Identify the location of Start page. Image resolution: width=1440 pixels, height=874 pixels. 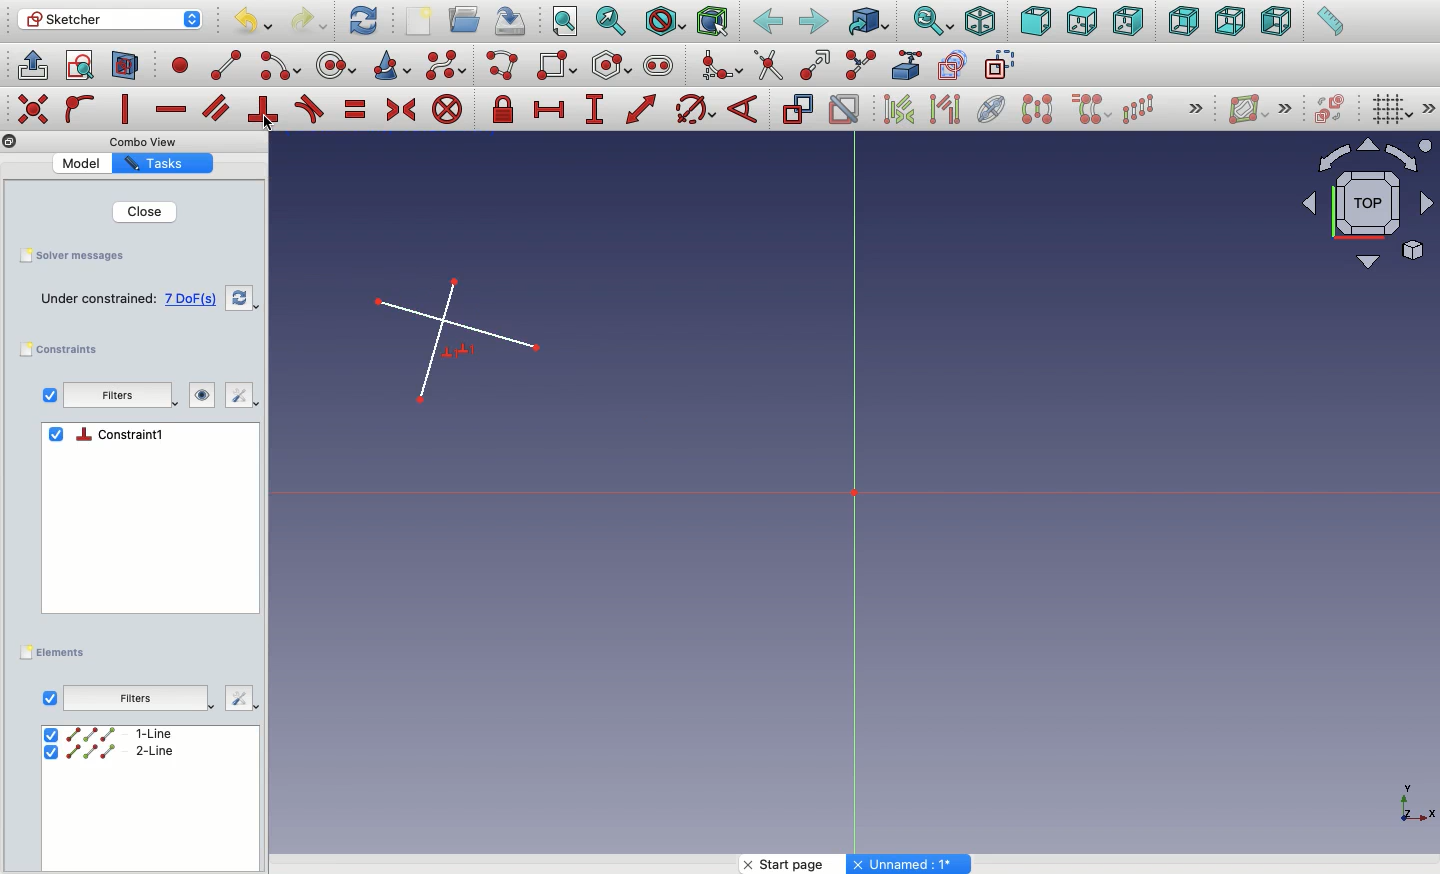
(794, 864).